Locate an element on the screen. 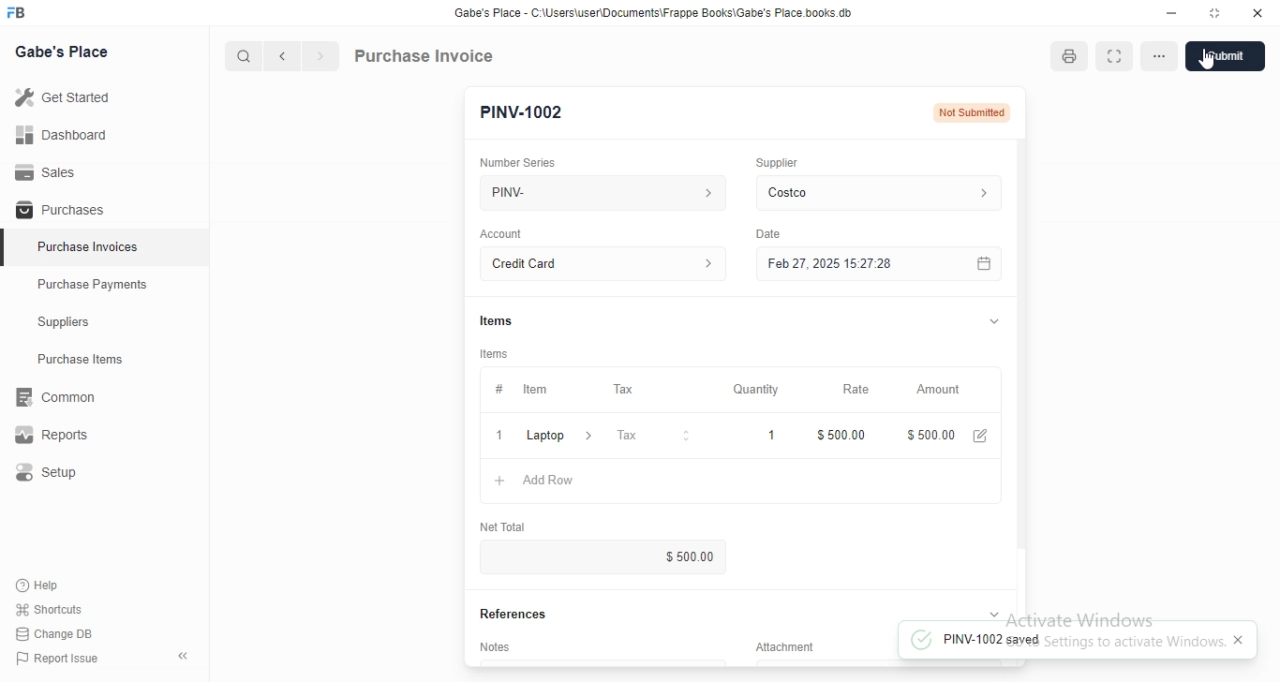  Net Total is located at coordinates (503, 526).